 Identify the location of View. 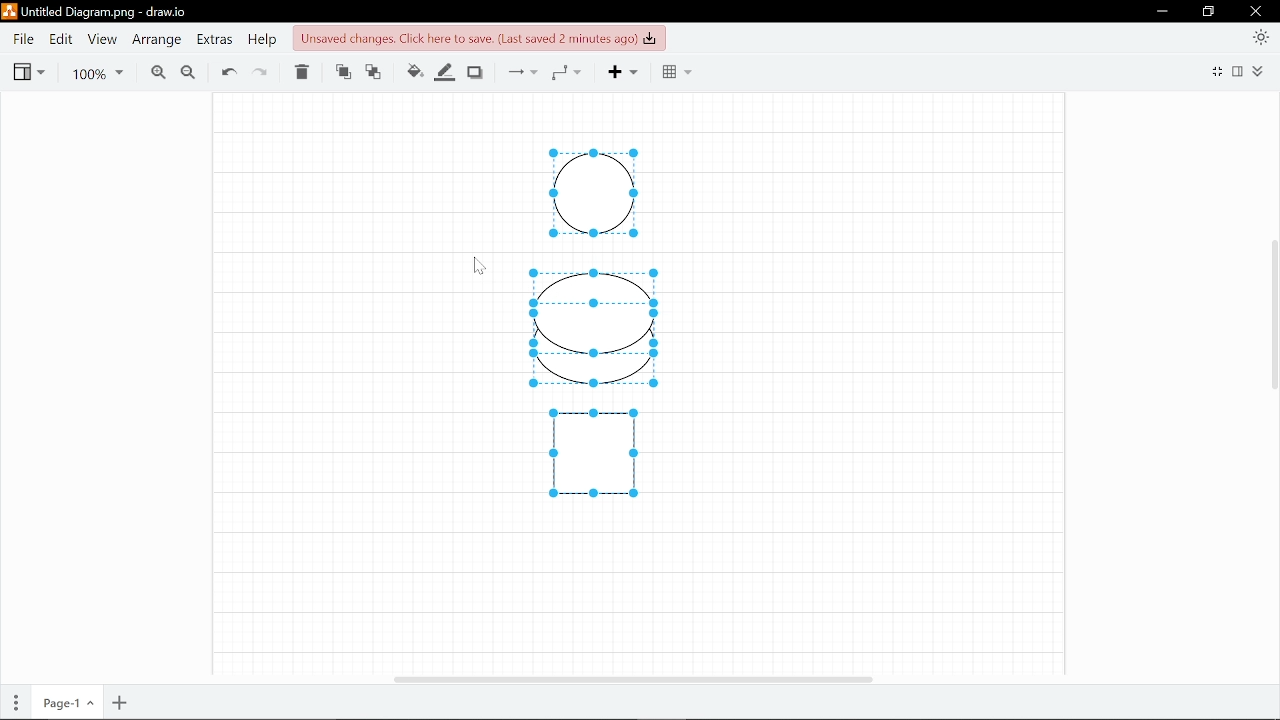
(100, 39).